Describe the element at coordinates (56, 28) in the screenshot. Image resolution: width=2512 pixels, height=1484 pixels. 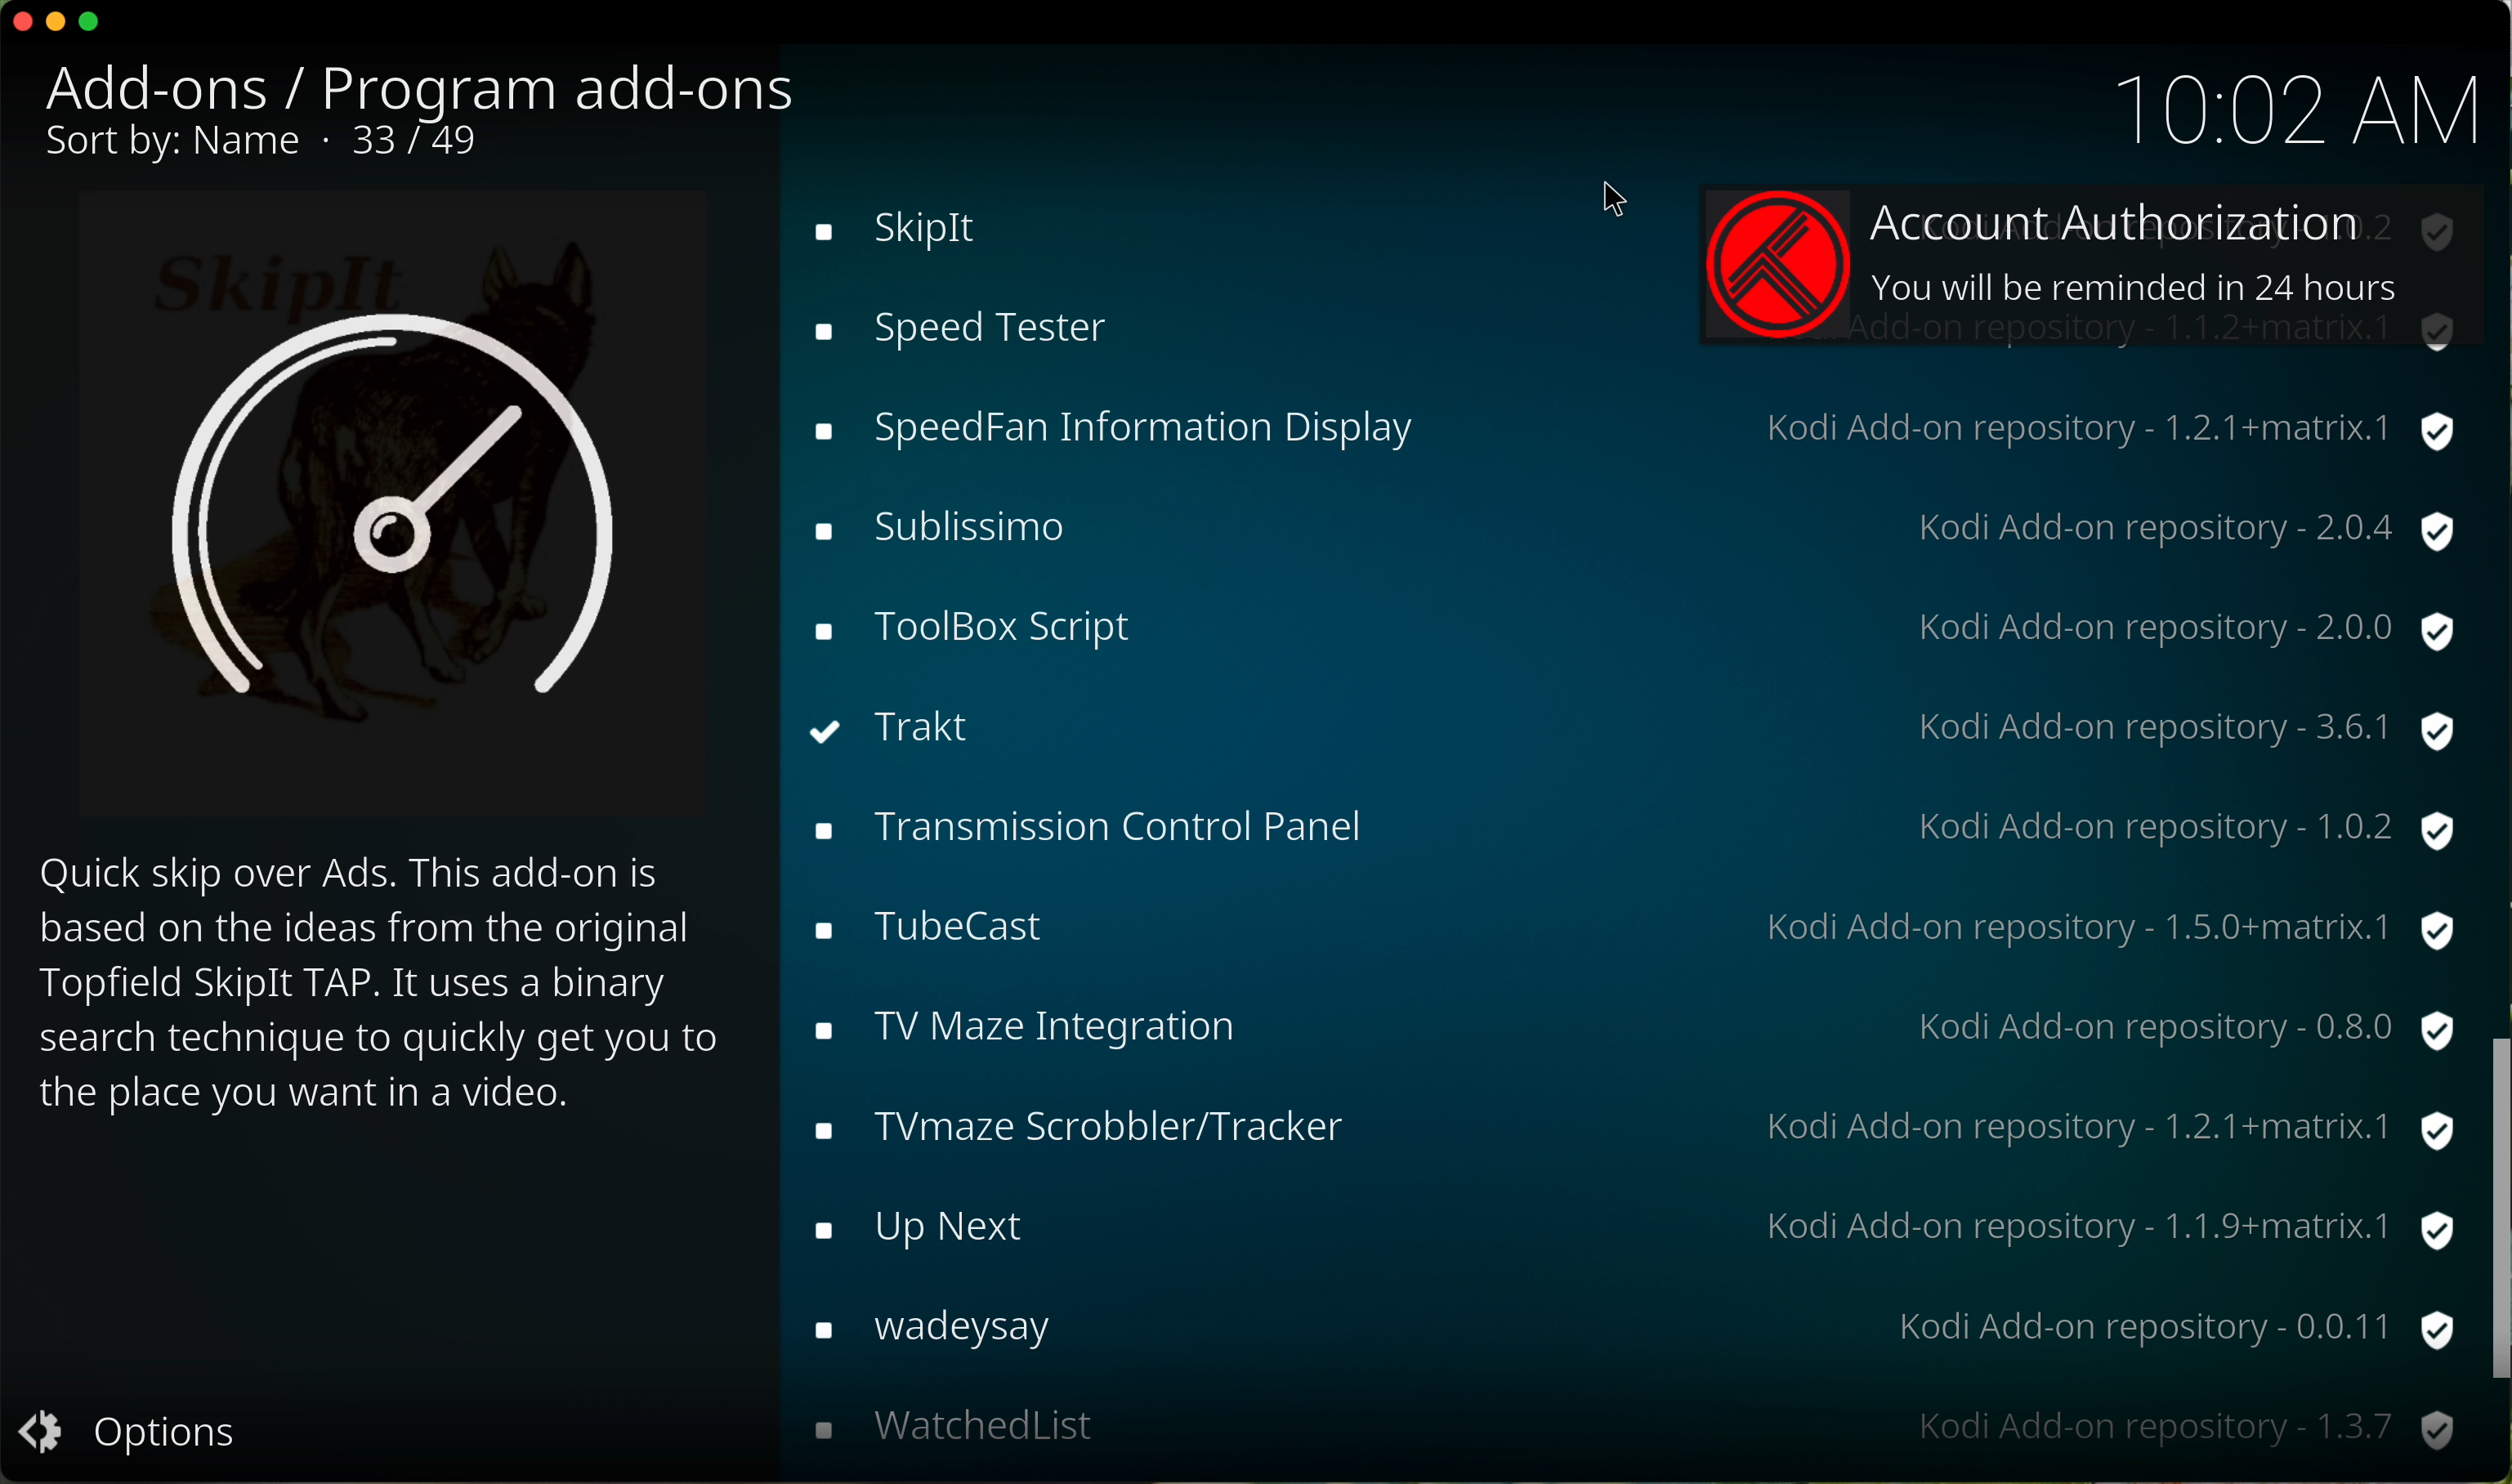
I see `minimize` at that location.